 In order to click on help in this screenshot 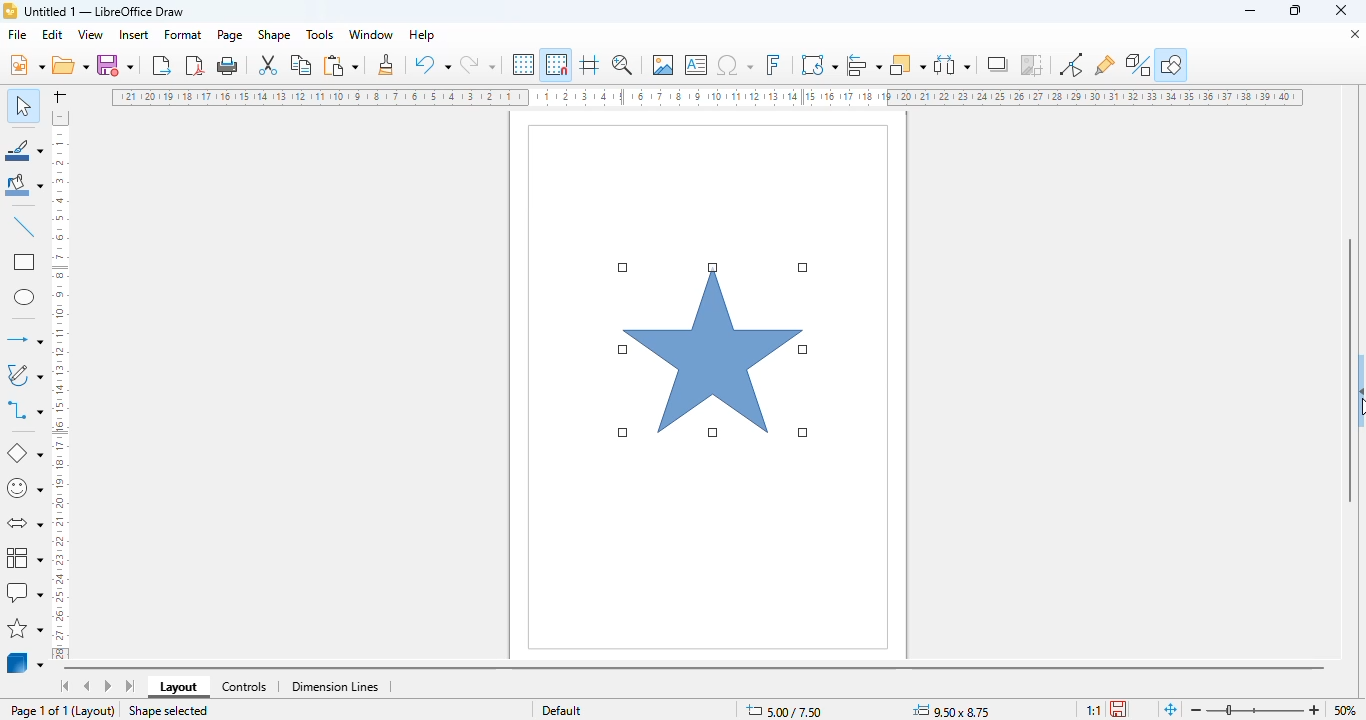, I will do `click(423, 35)`.